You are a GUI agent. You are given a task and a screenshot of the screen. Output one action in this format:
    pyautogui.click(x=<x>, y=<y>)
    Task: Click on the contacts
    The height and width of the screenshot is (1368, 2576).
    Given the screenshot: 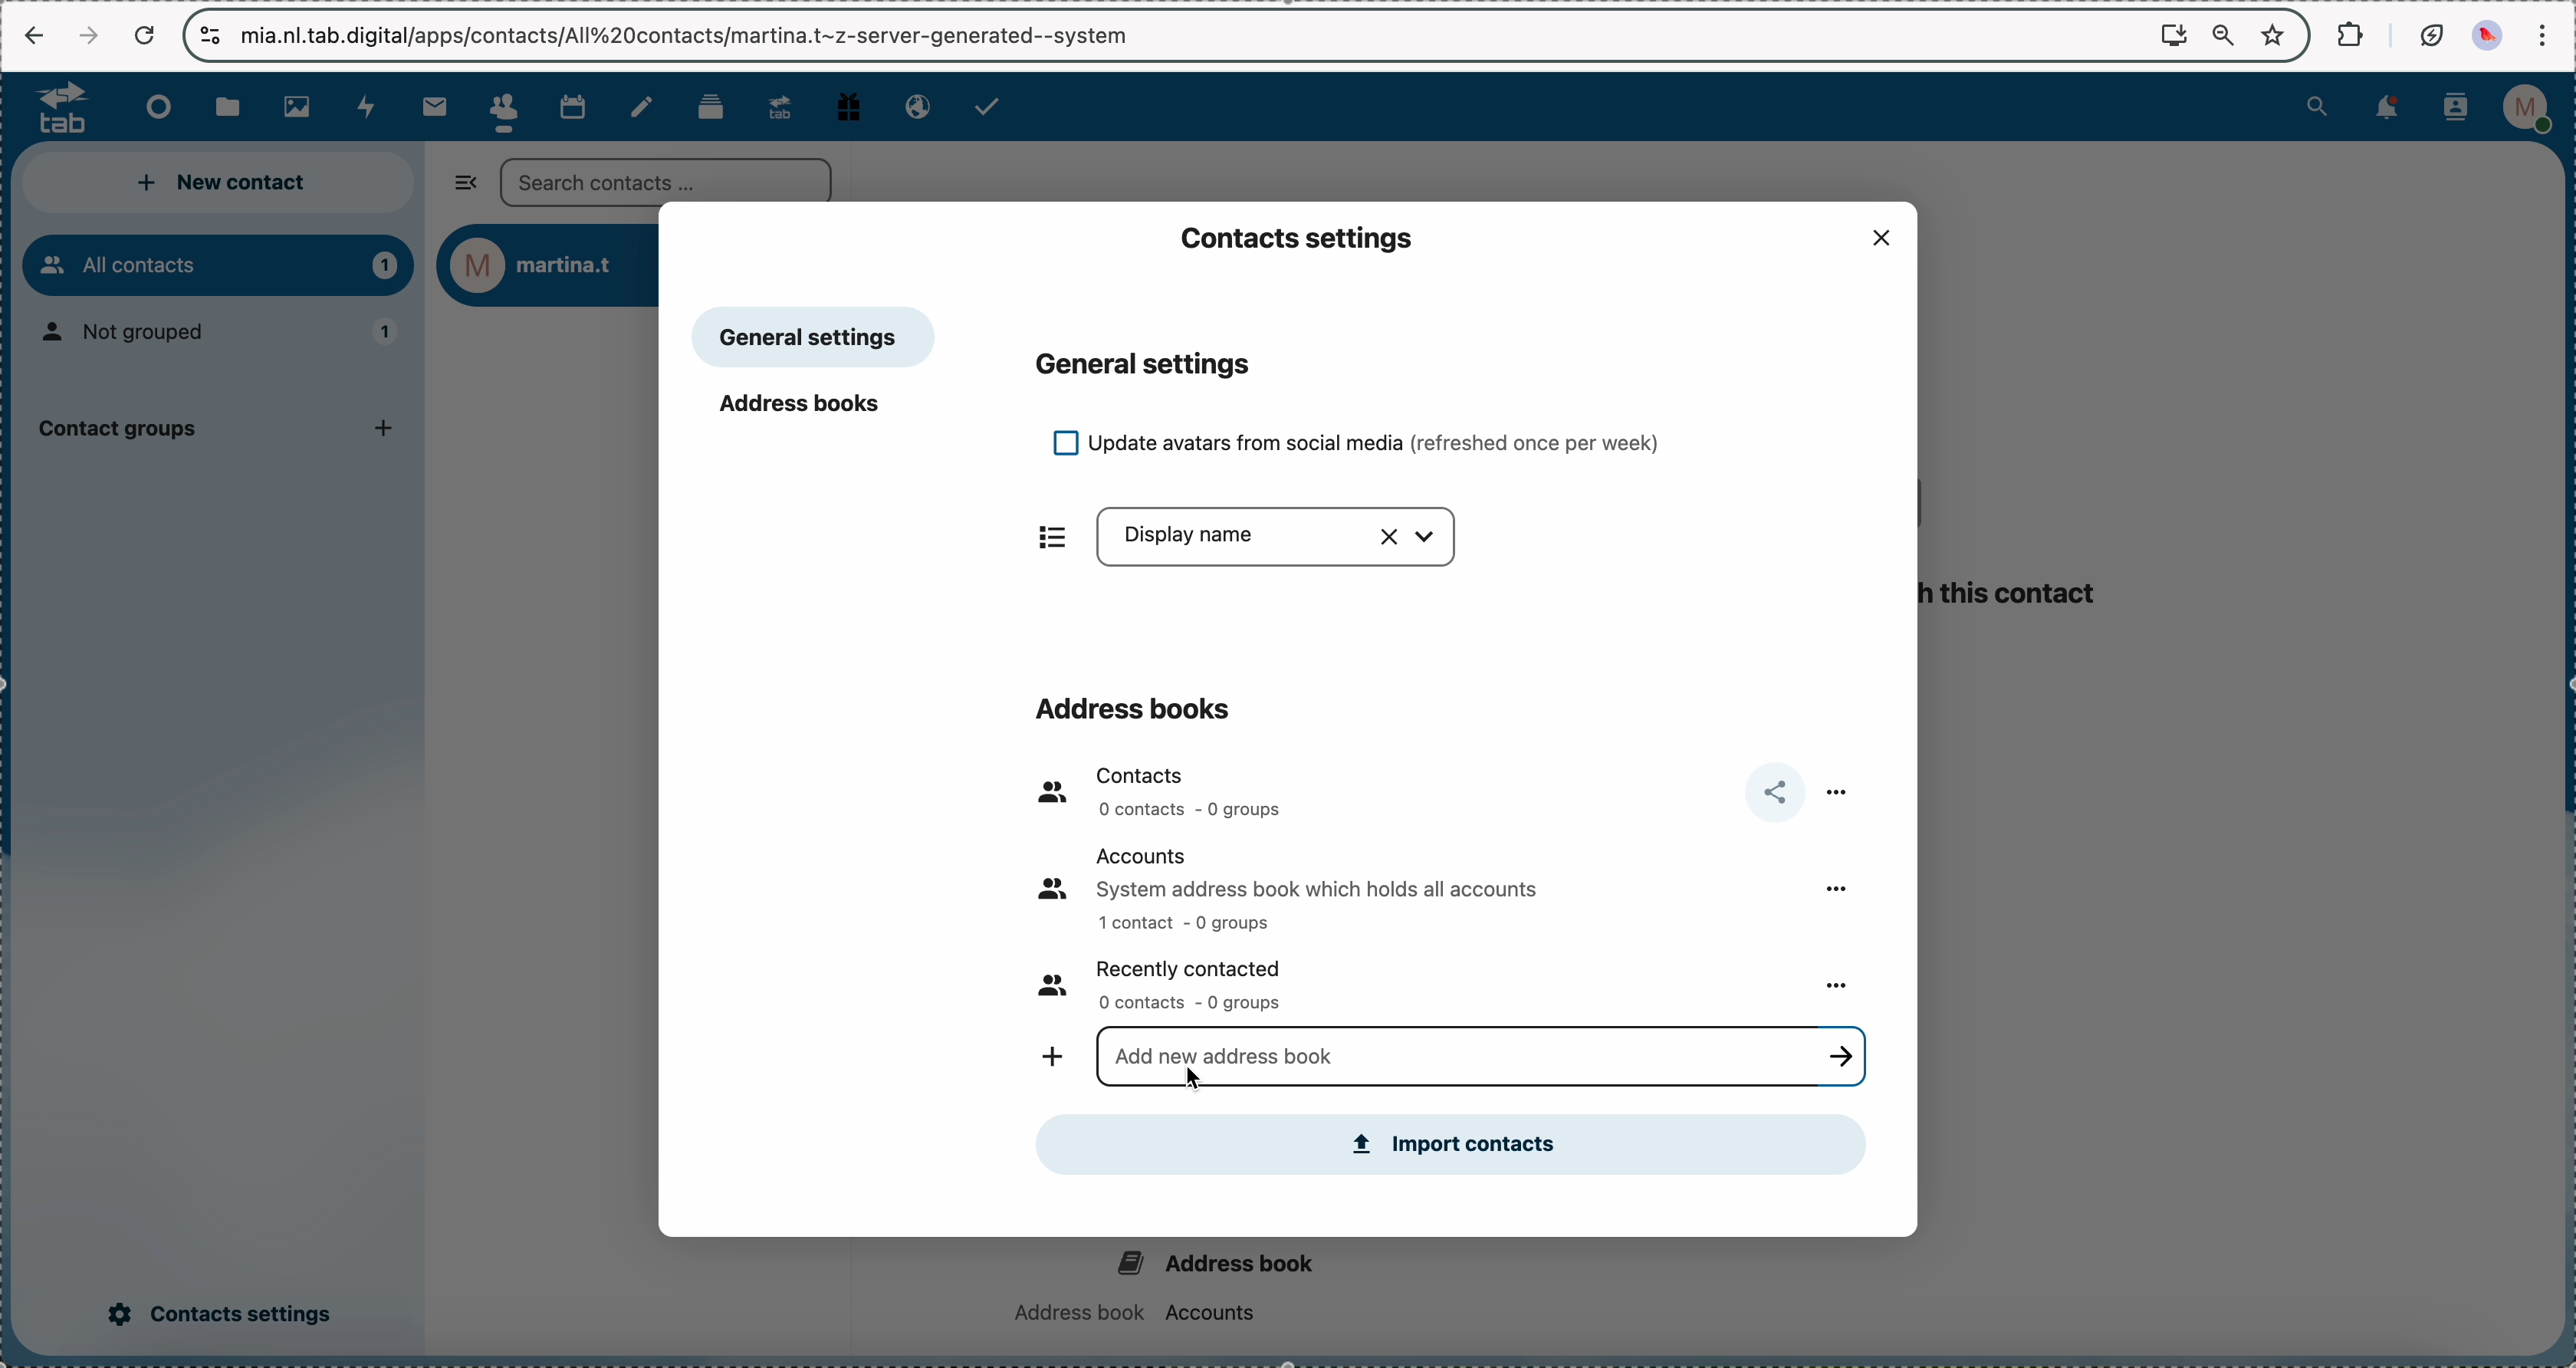 What is the action you would take?
    pyautogui.click(x=1157, y=792)
    